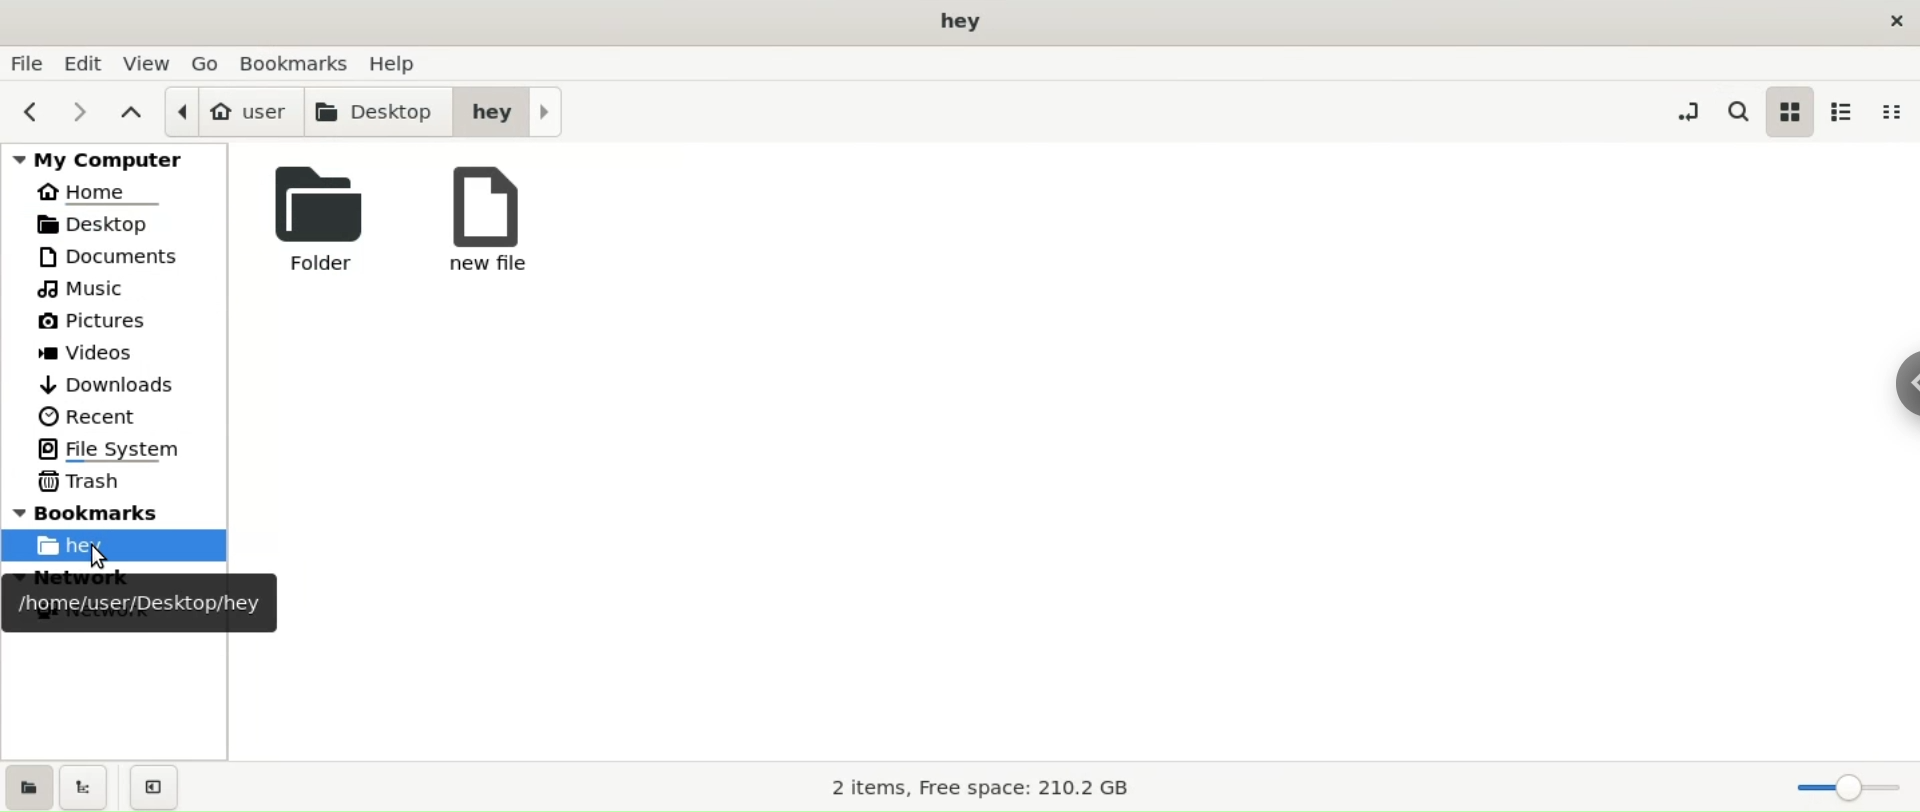 The width and height of the screenshot is (1920, 812). What do you see at coordinates (140, 606) in the screenshot?
I see `location /home/user/desktop/hey` at bounding box center [140, 606].